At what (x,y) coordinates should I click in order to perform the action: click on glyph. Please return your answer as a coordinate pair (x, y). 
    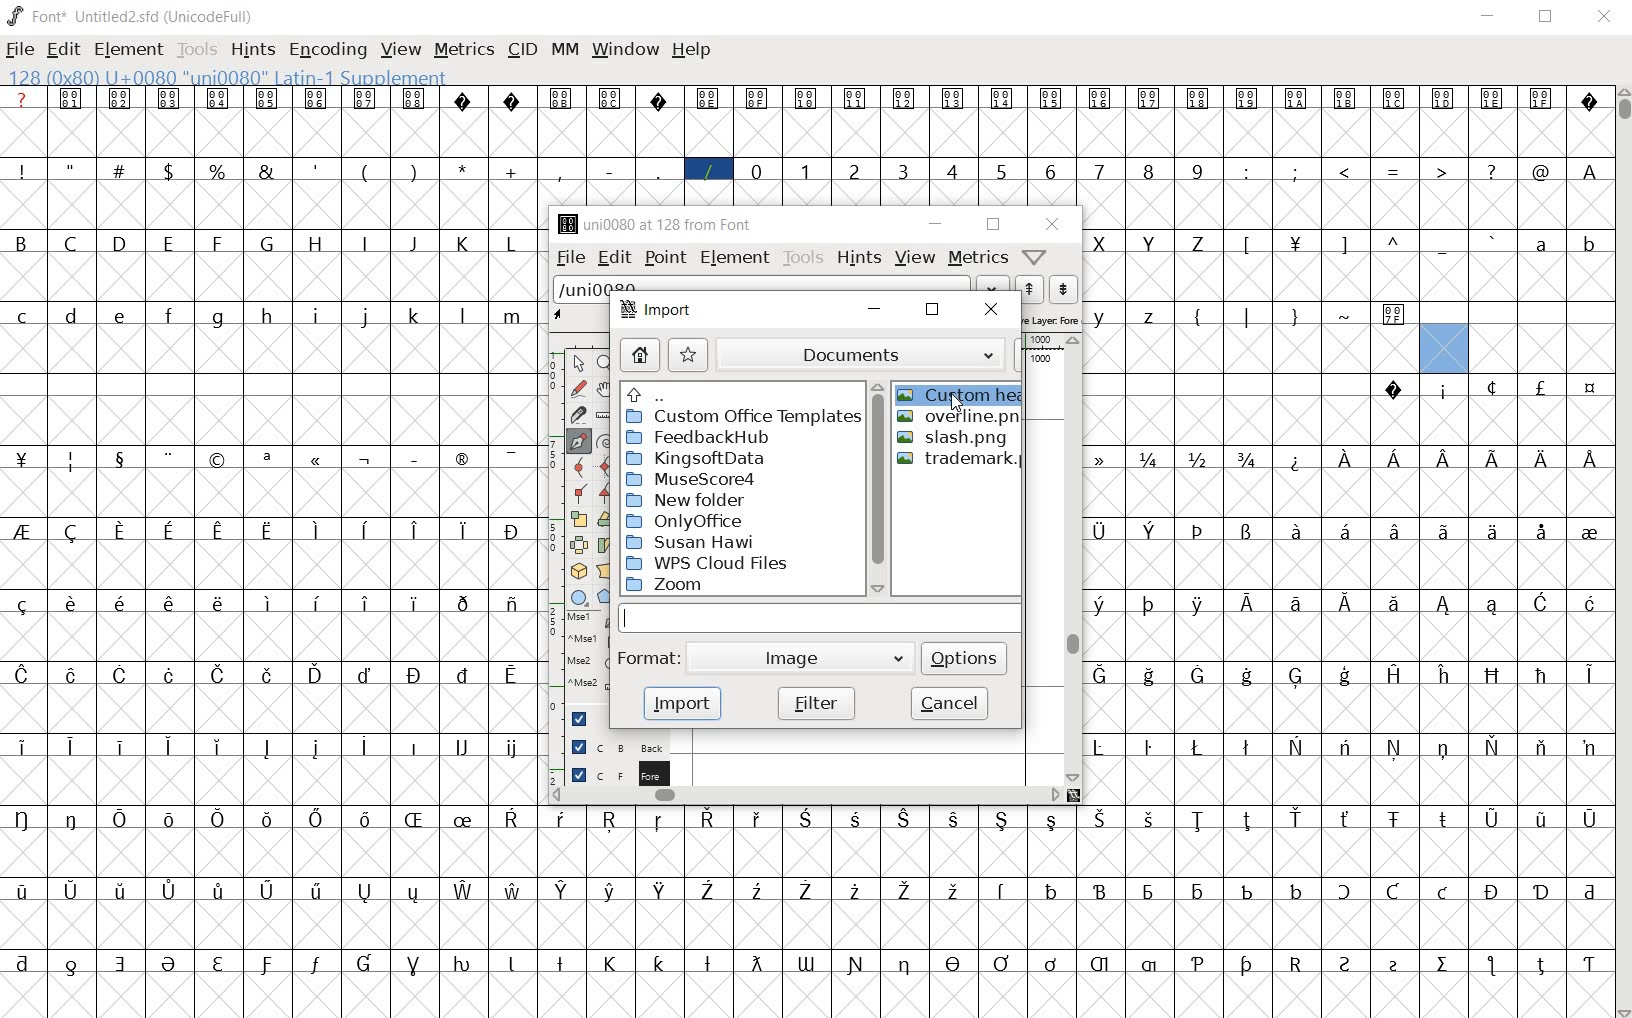
    Looking at the image, I should click on (463, 746).